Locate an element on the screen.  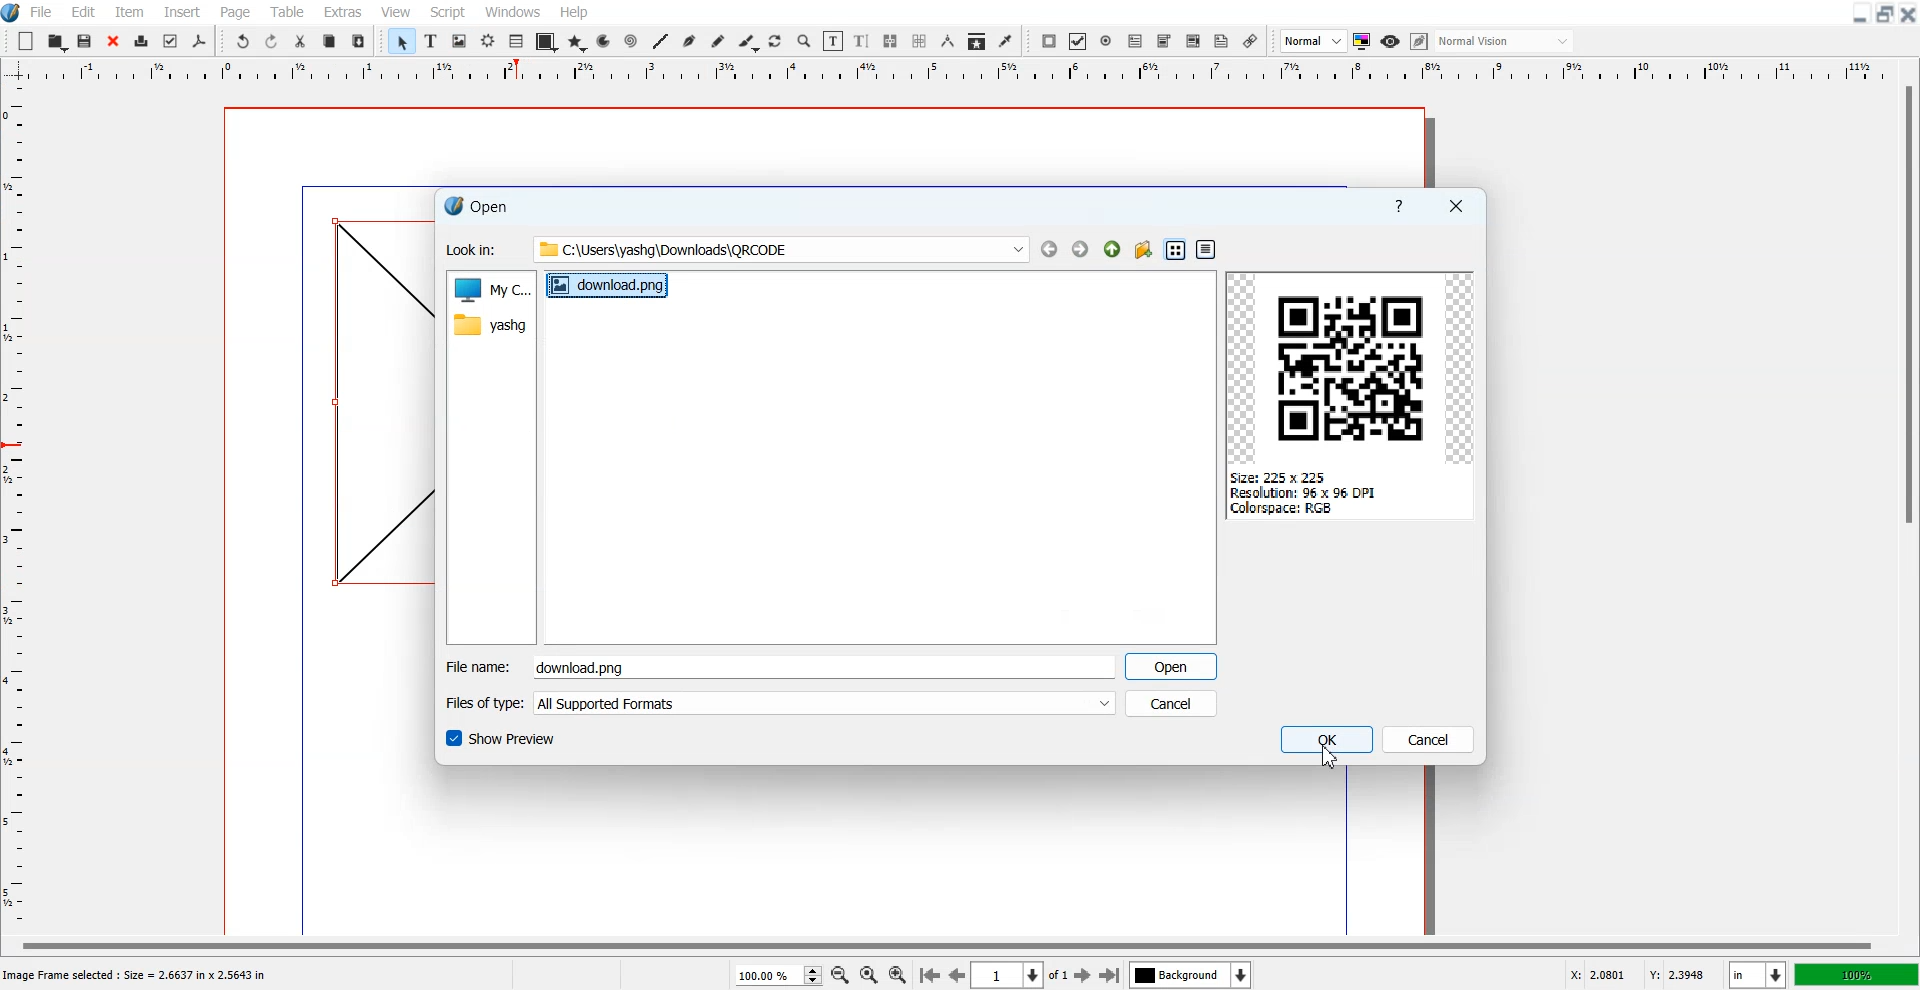
Go to Back is located at coordinates (1050, 248).